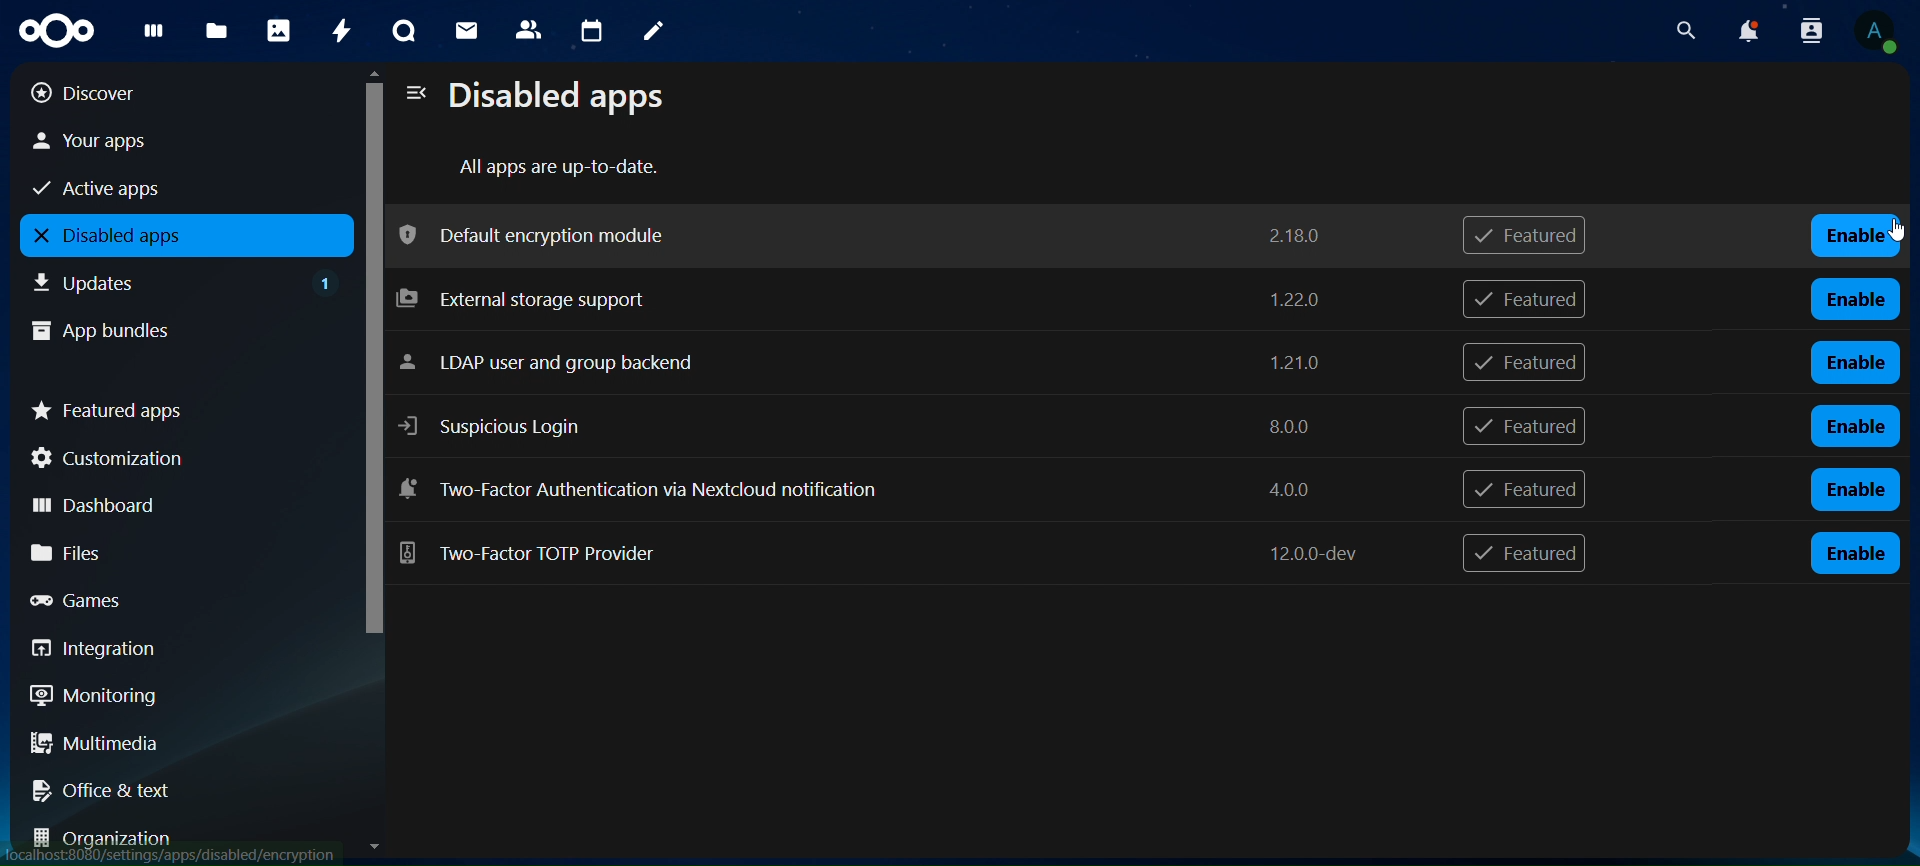  I want to click on notification, so click(1747, 32).